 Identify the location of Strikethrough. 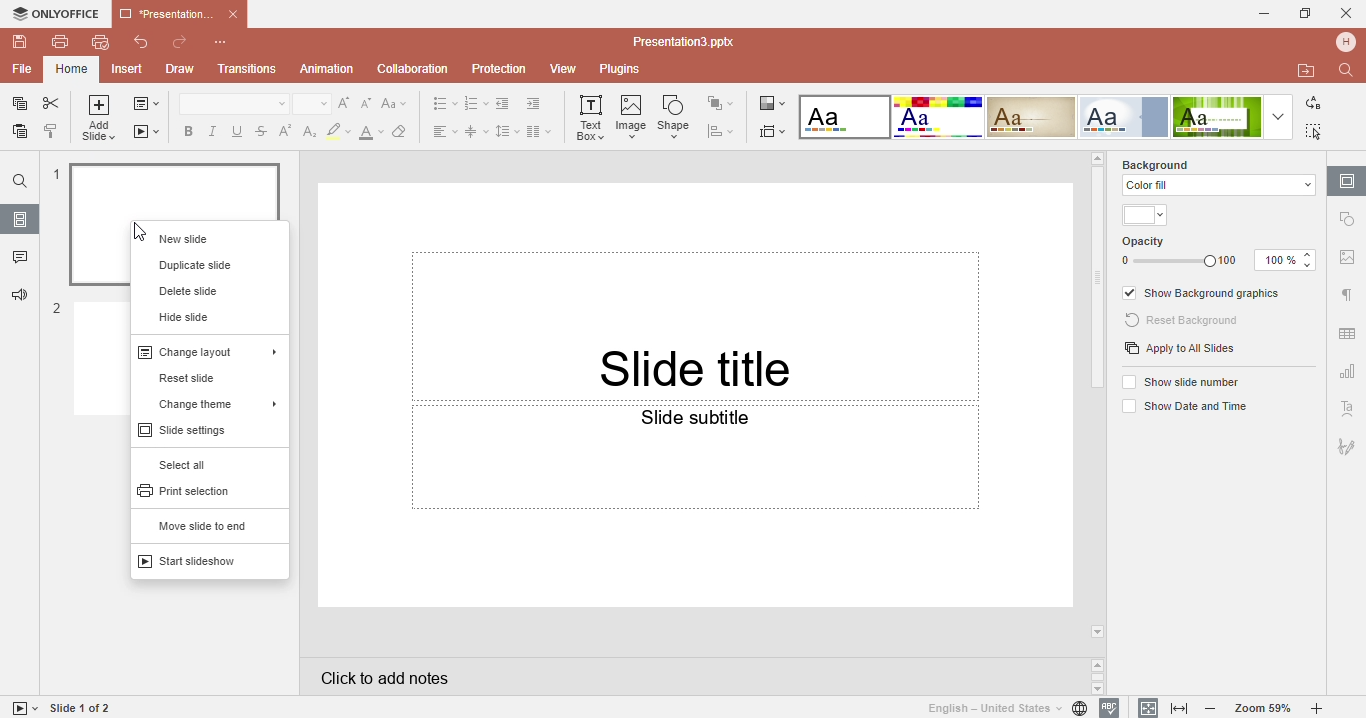
(261, 130).